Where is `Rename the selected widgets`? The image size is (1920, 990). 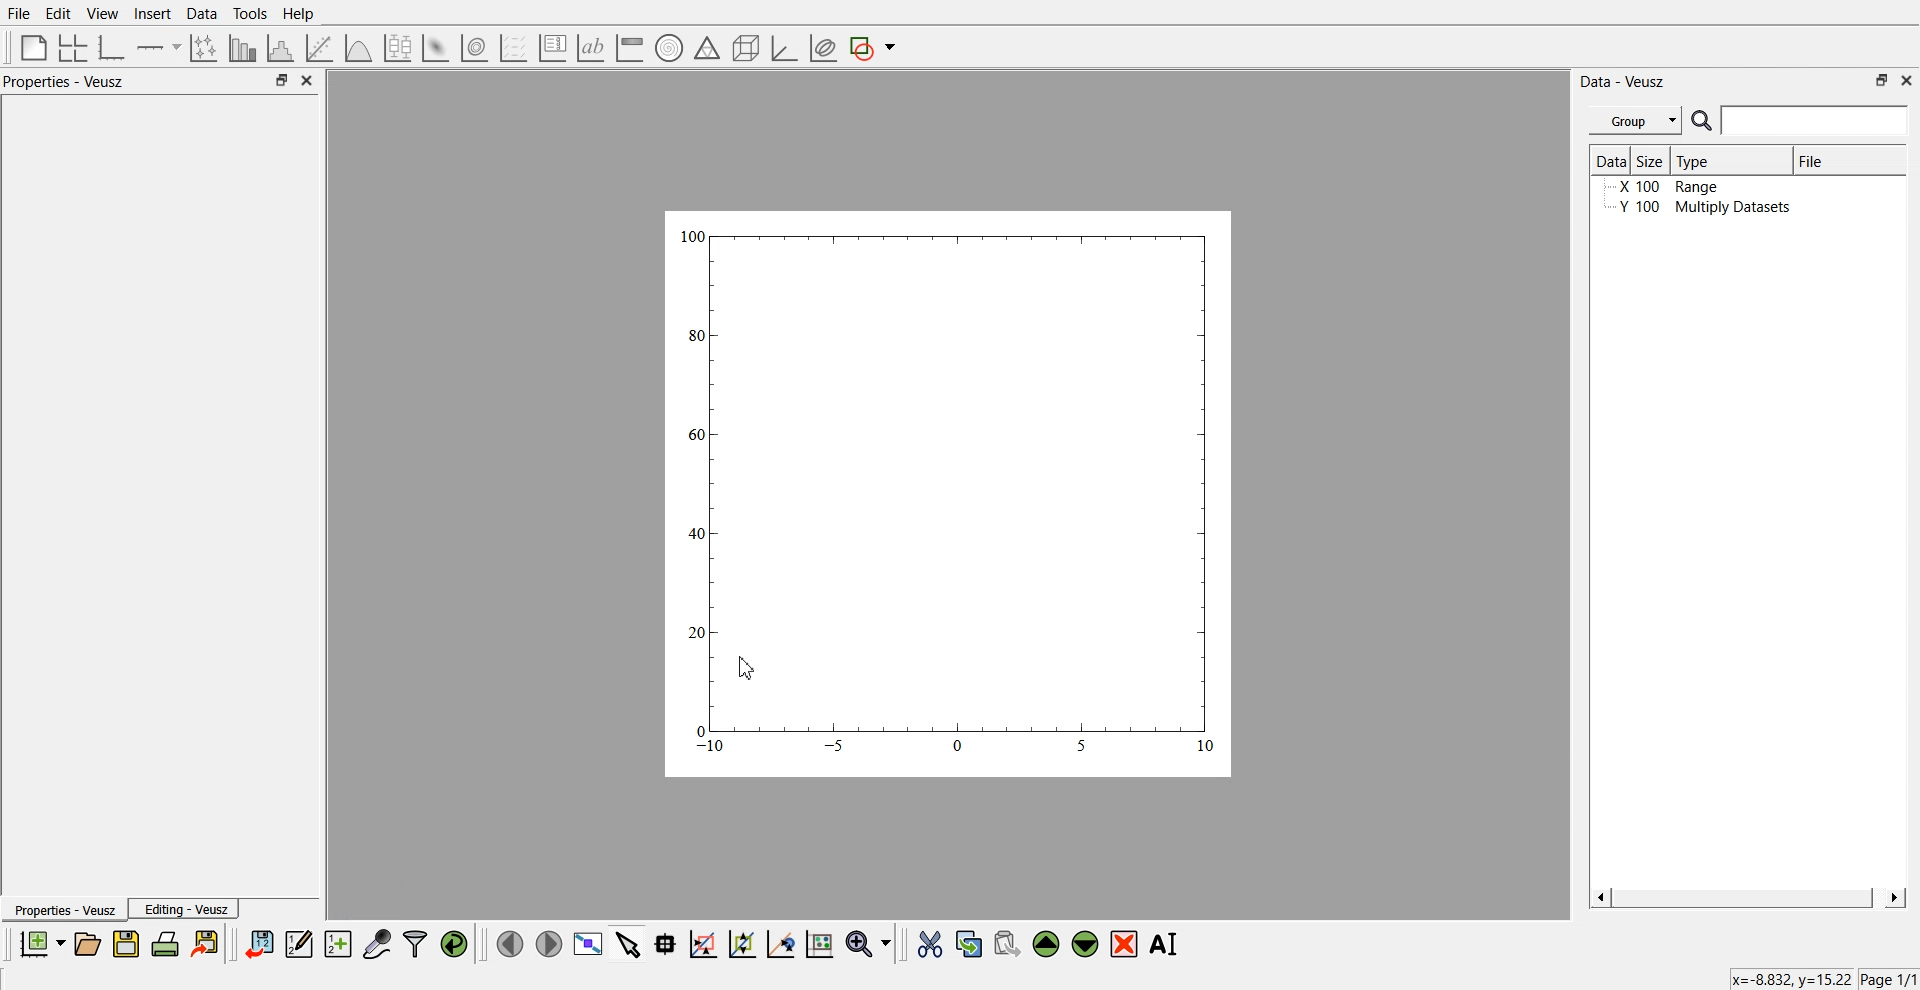 Rename the selected widgets is located at coordinates (1168, 944).